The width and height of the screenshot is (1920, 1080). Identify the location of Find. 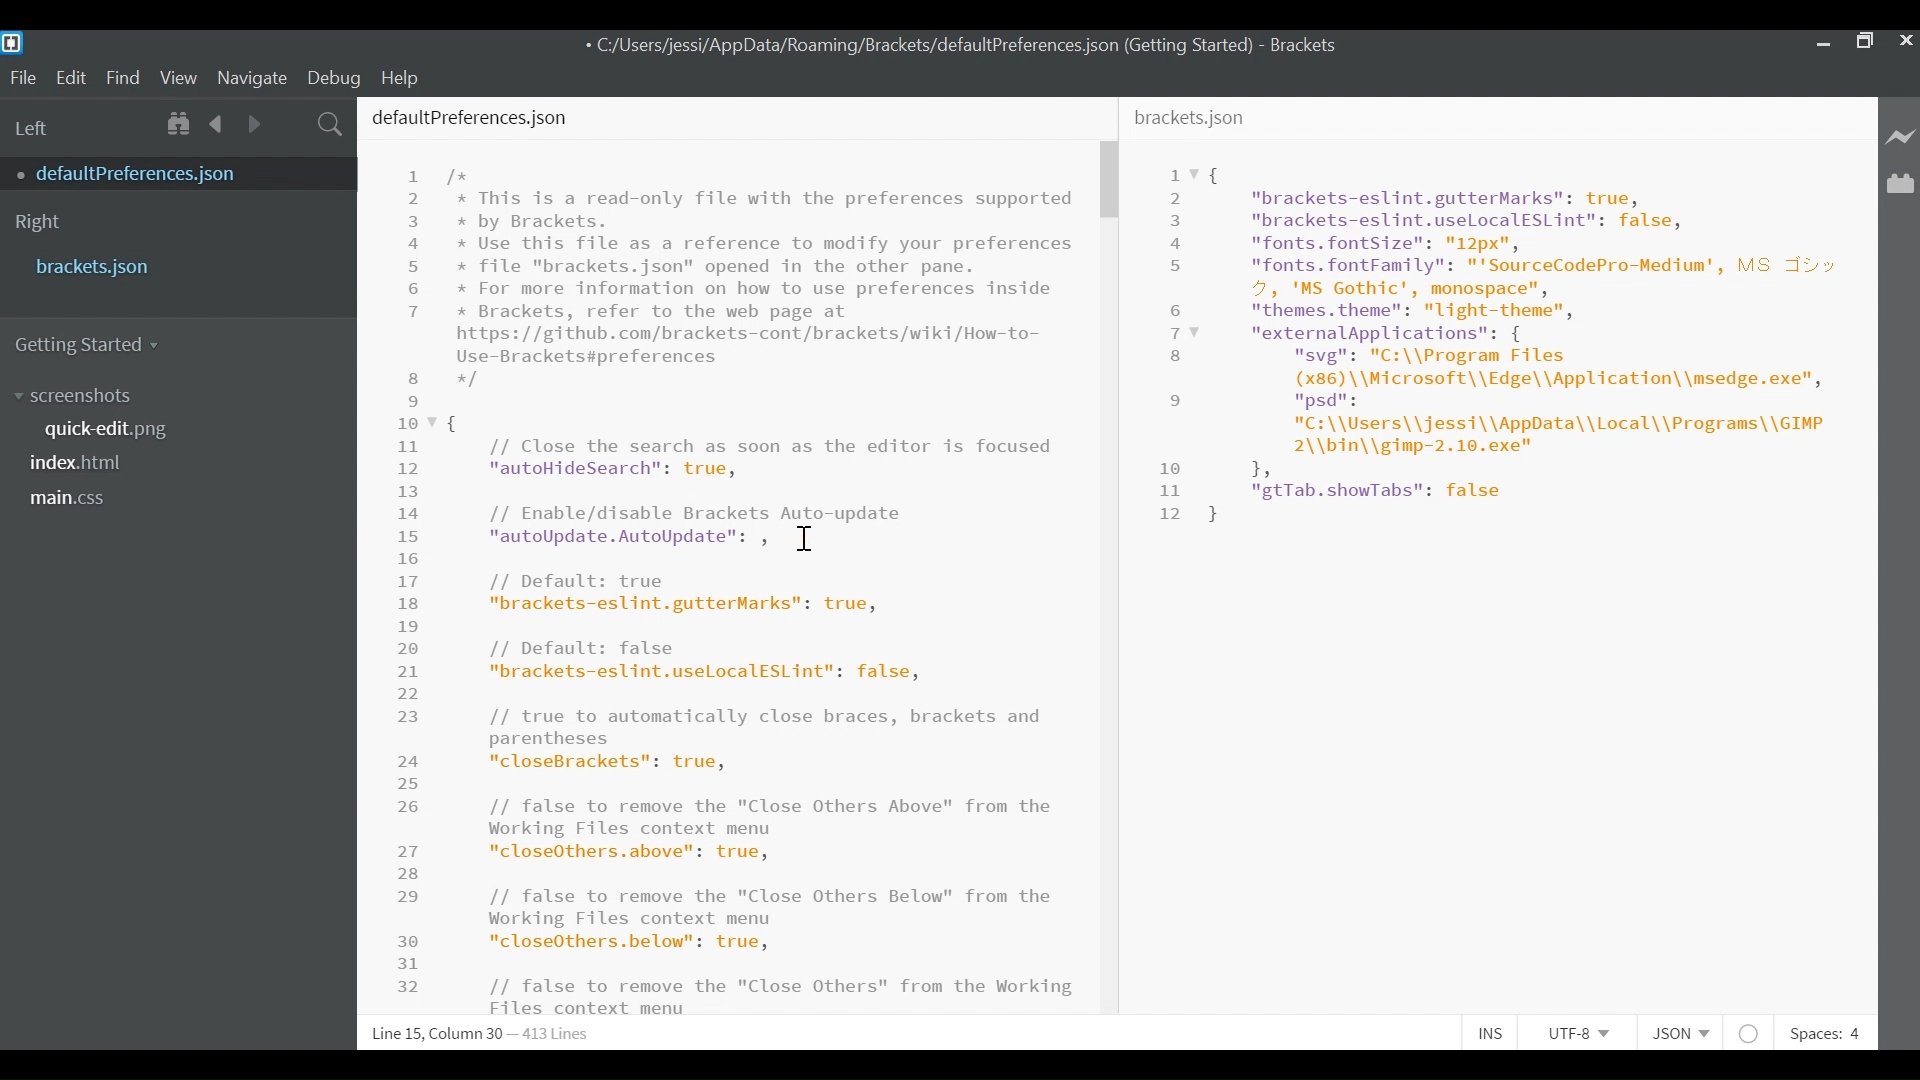
(123, 77).